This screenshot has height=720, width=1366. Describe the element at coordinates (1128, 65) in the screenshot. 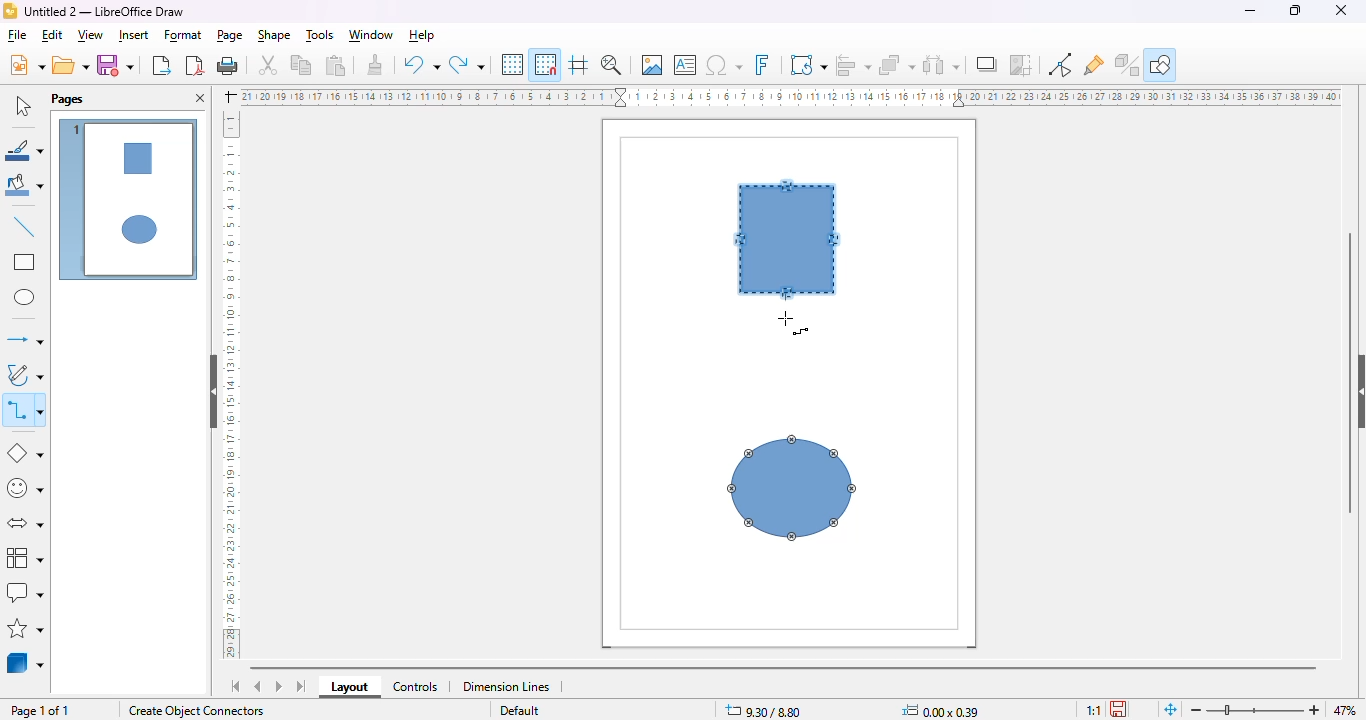

I see `toggle extrusion` at that location.